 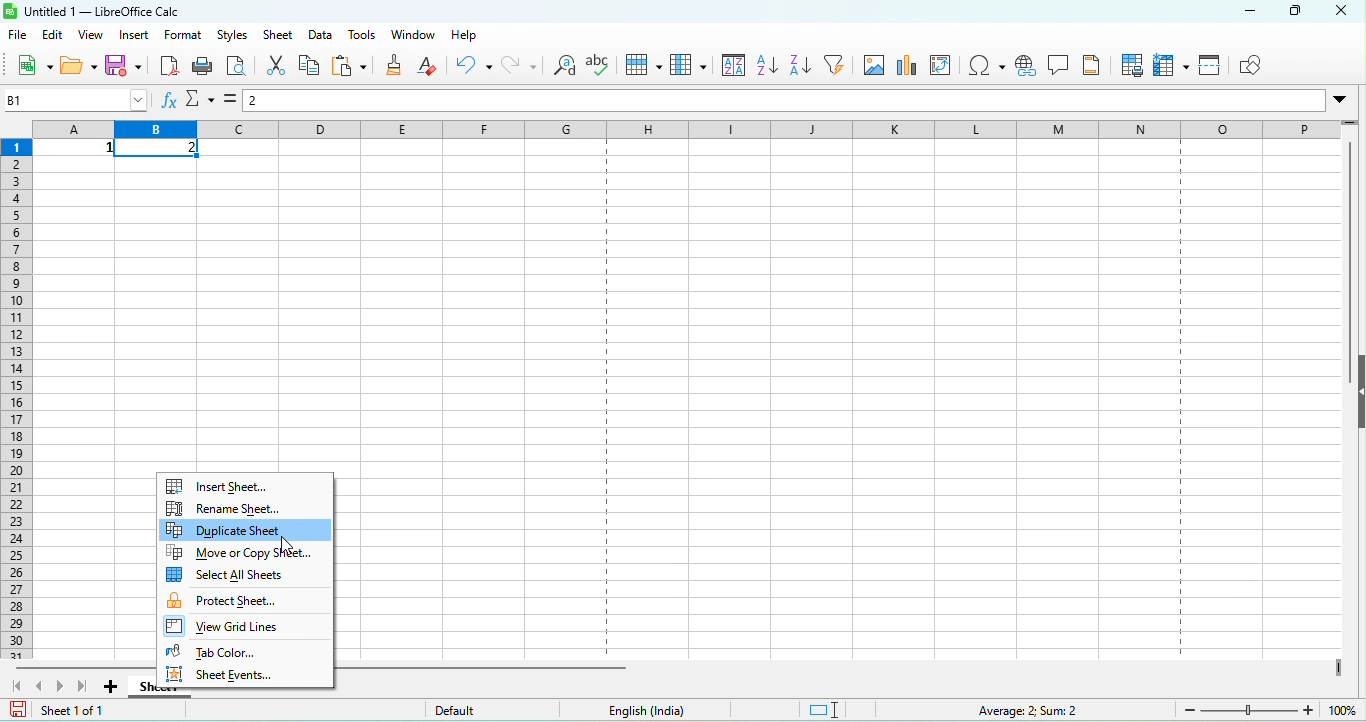 I want to click on column headings, so click(x=681, y=128).